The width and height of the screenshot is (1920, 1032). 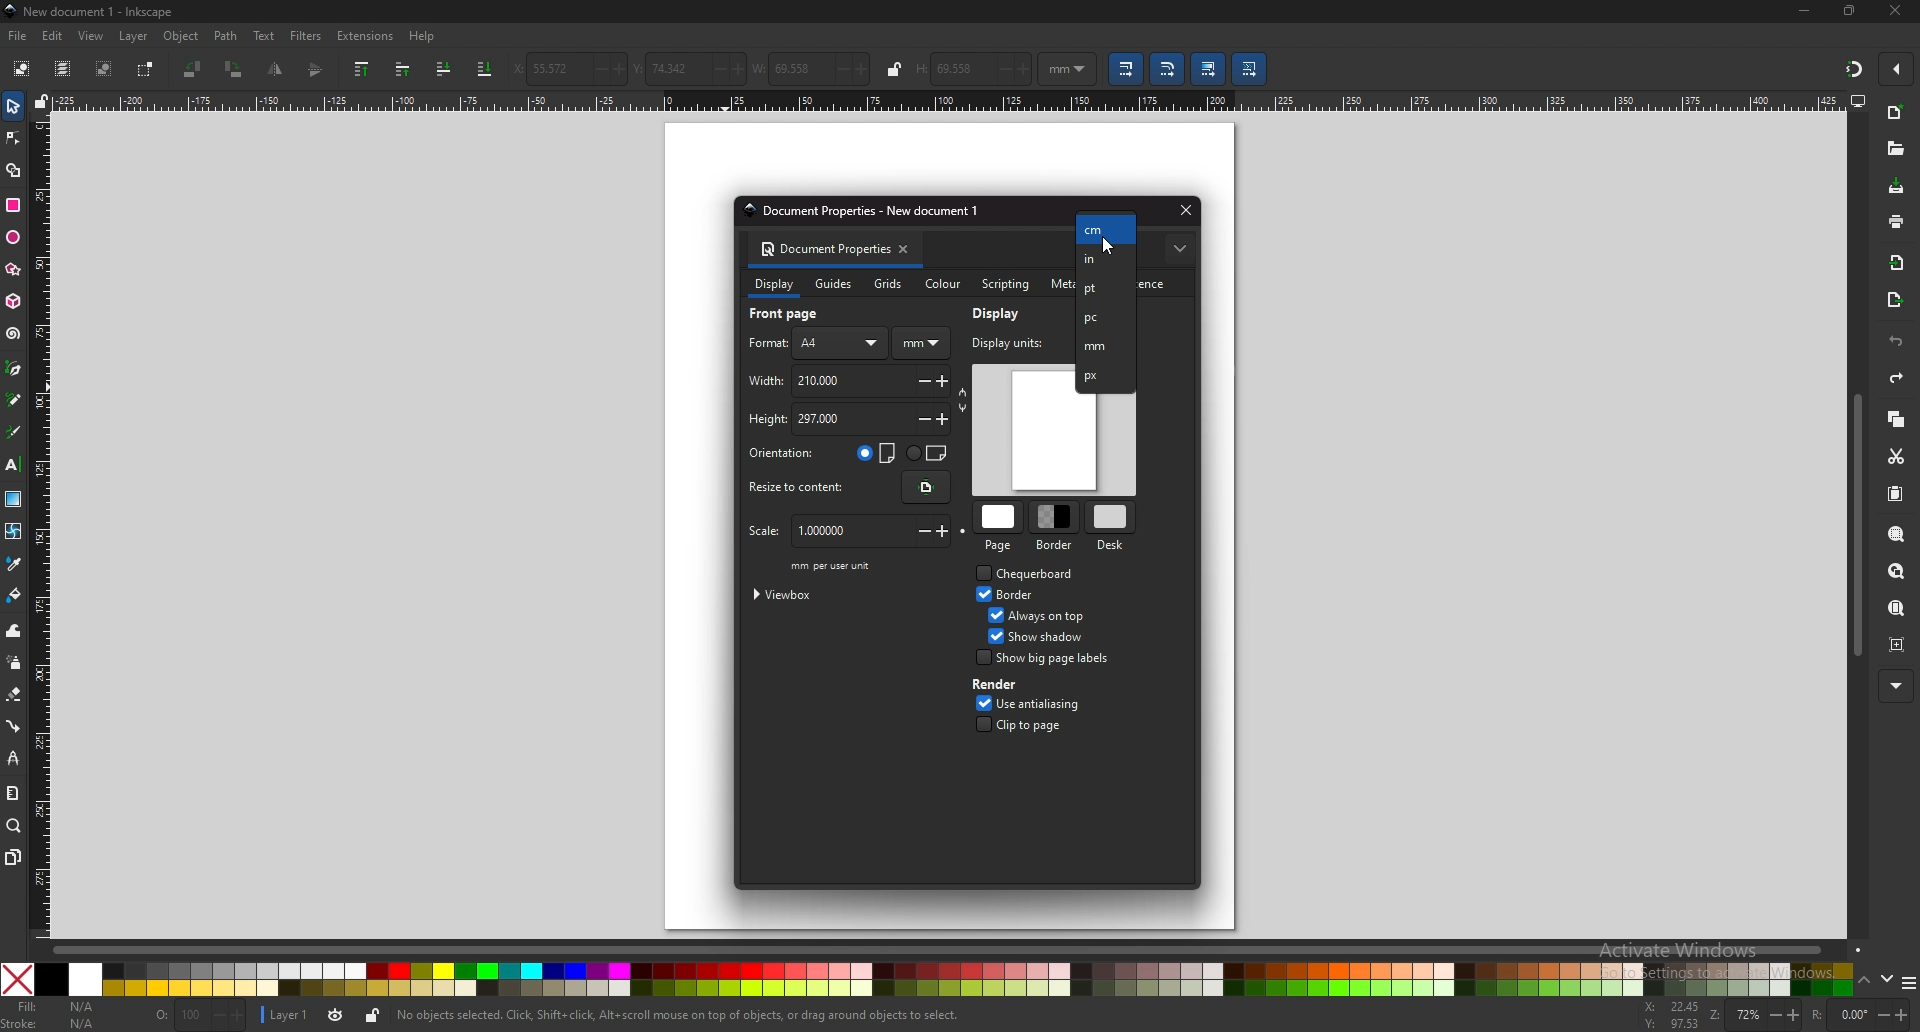 What do you see at coordinates (1003, 313) in the screenshot?
I see `display` at bounding box center [1003, 313].